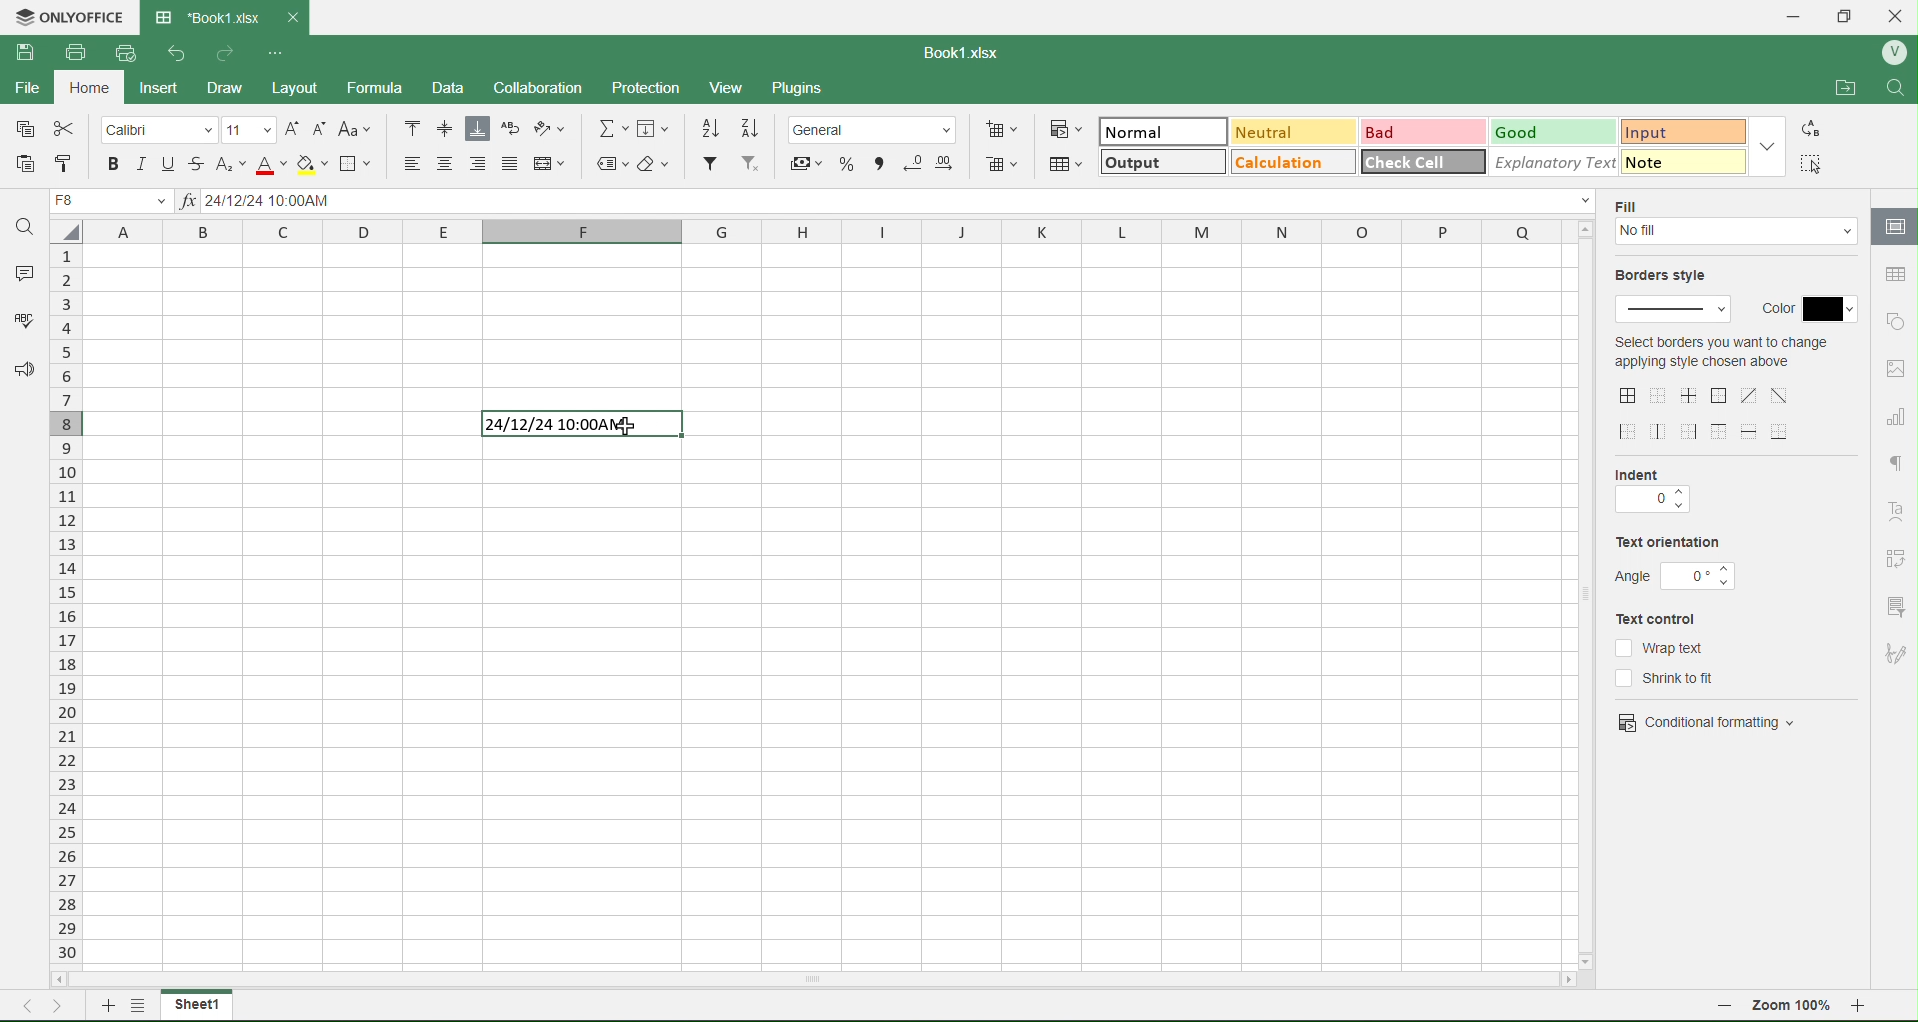  Describe the element at coordinates (1749, 395) in the screenshot. I see `center` at that location.